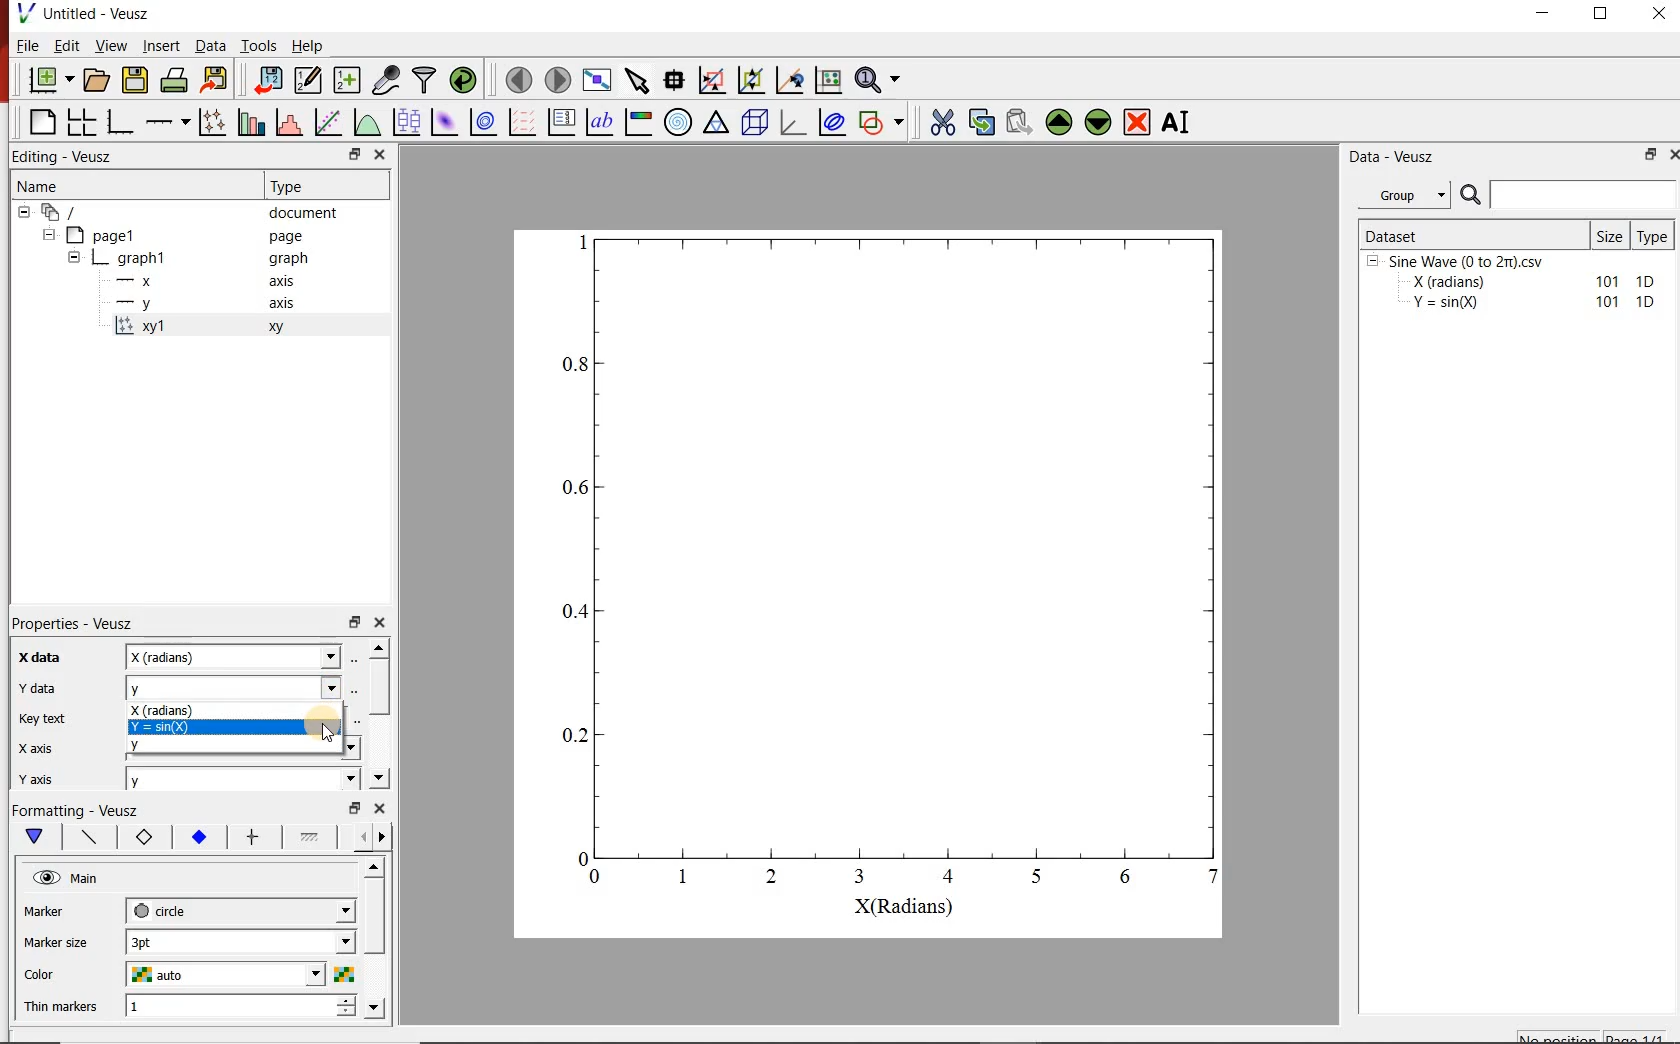  Describe the element at coordinates (167, 122) in the screenshot. I see `add an axis` at that location.